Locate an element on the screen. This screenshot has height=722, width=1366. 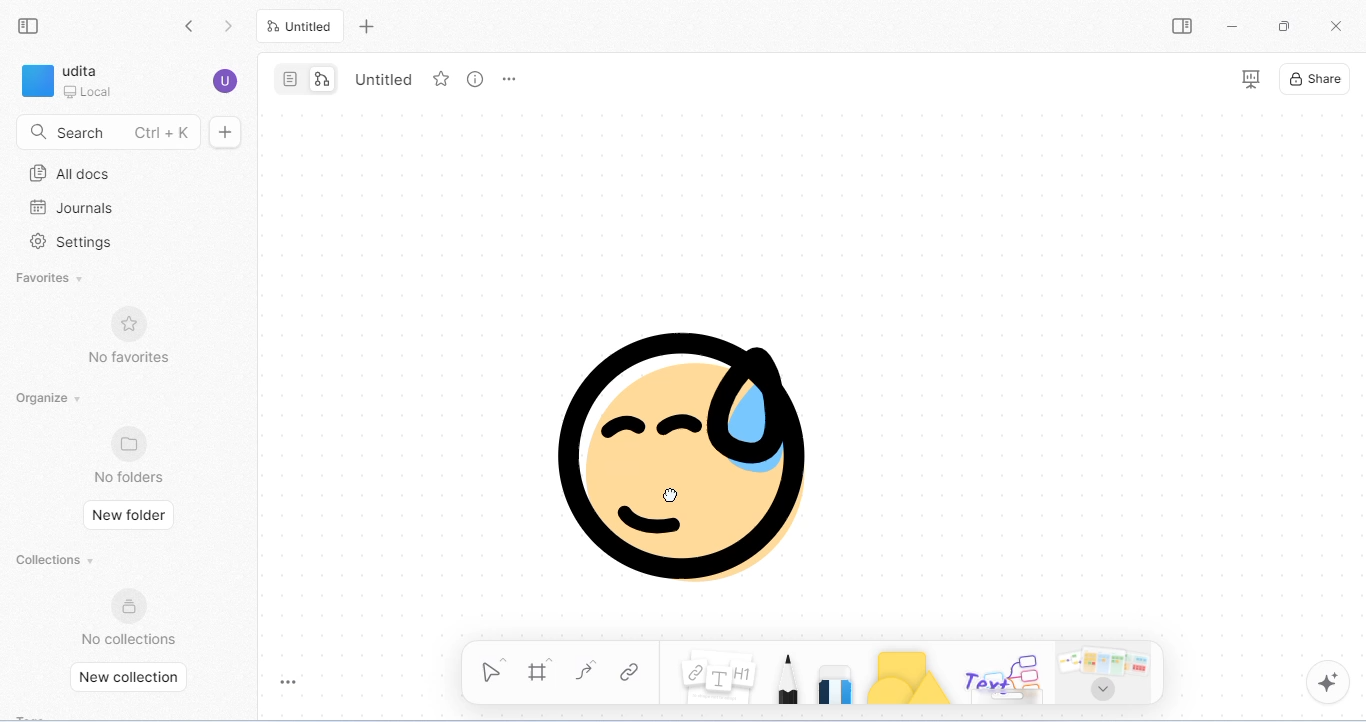
add favorite is located at coordinates (442, 78).